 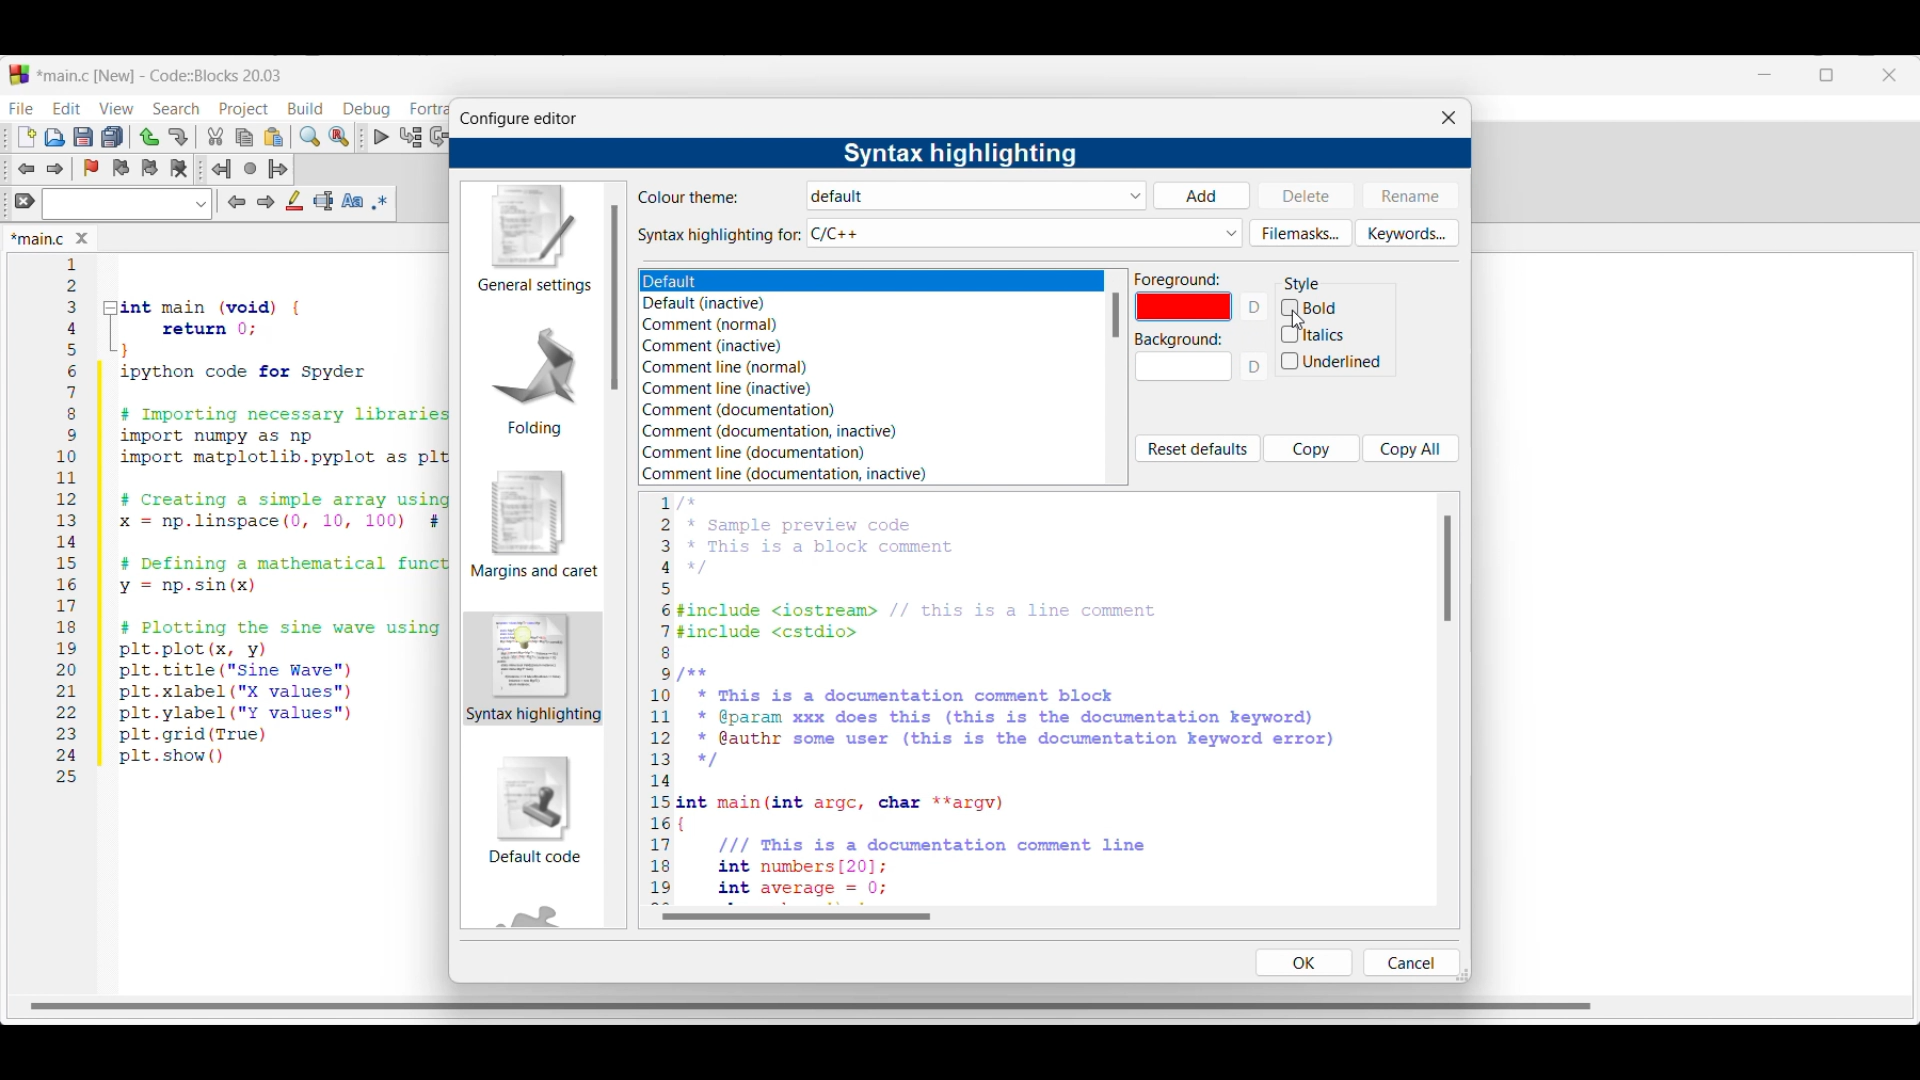 What do you see at coordinates (1307, 194) in the screenshot?
I see `Delete` at bounding box center [1307, 194].